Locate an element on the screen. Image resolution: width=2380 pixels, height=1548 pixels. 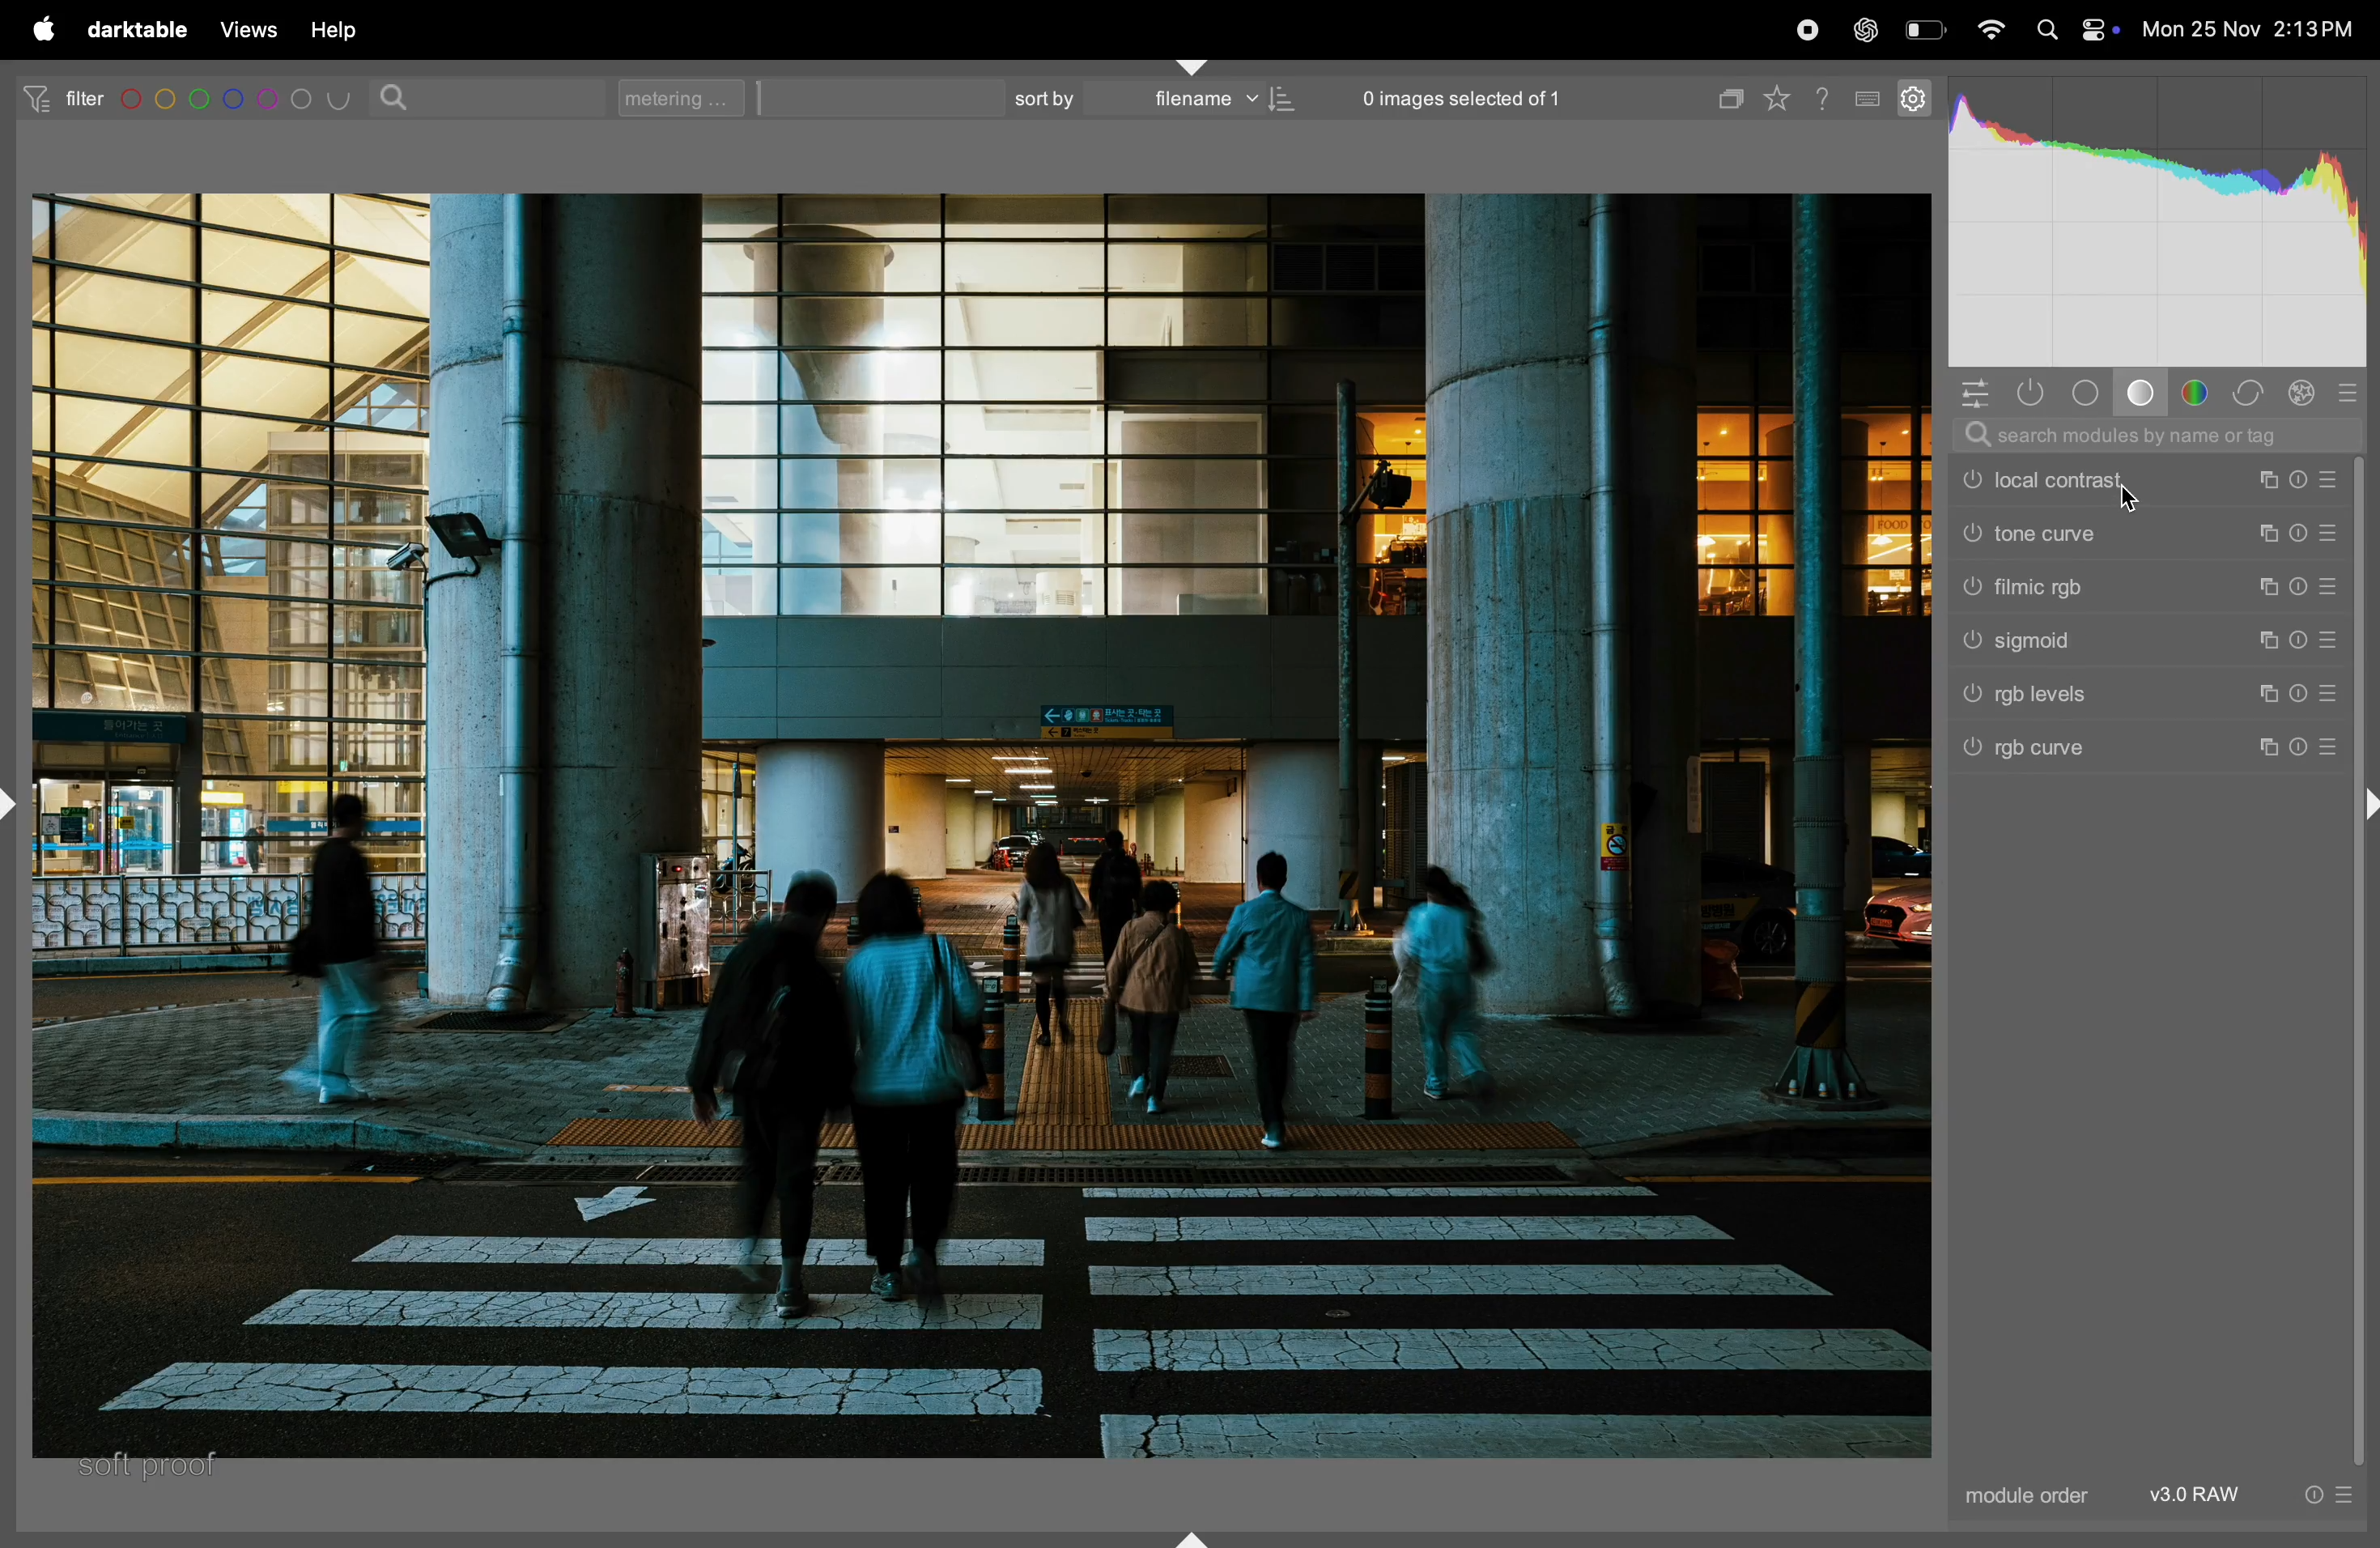
tone curve switched off is located at coordinates (1972, 534).